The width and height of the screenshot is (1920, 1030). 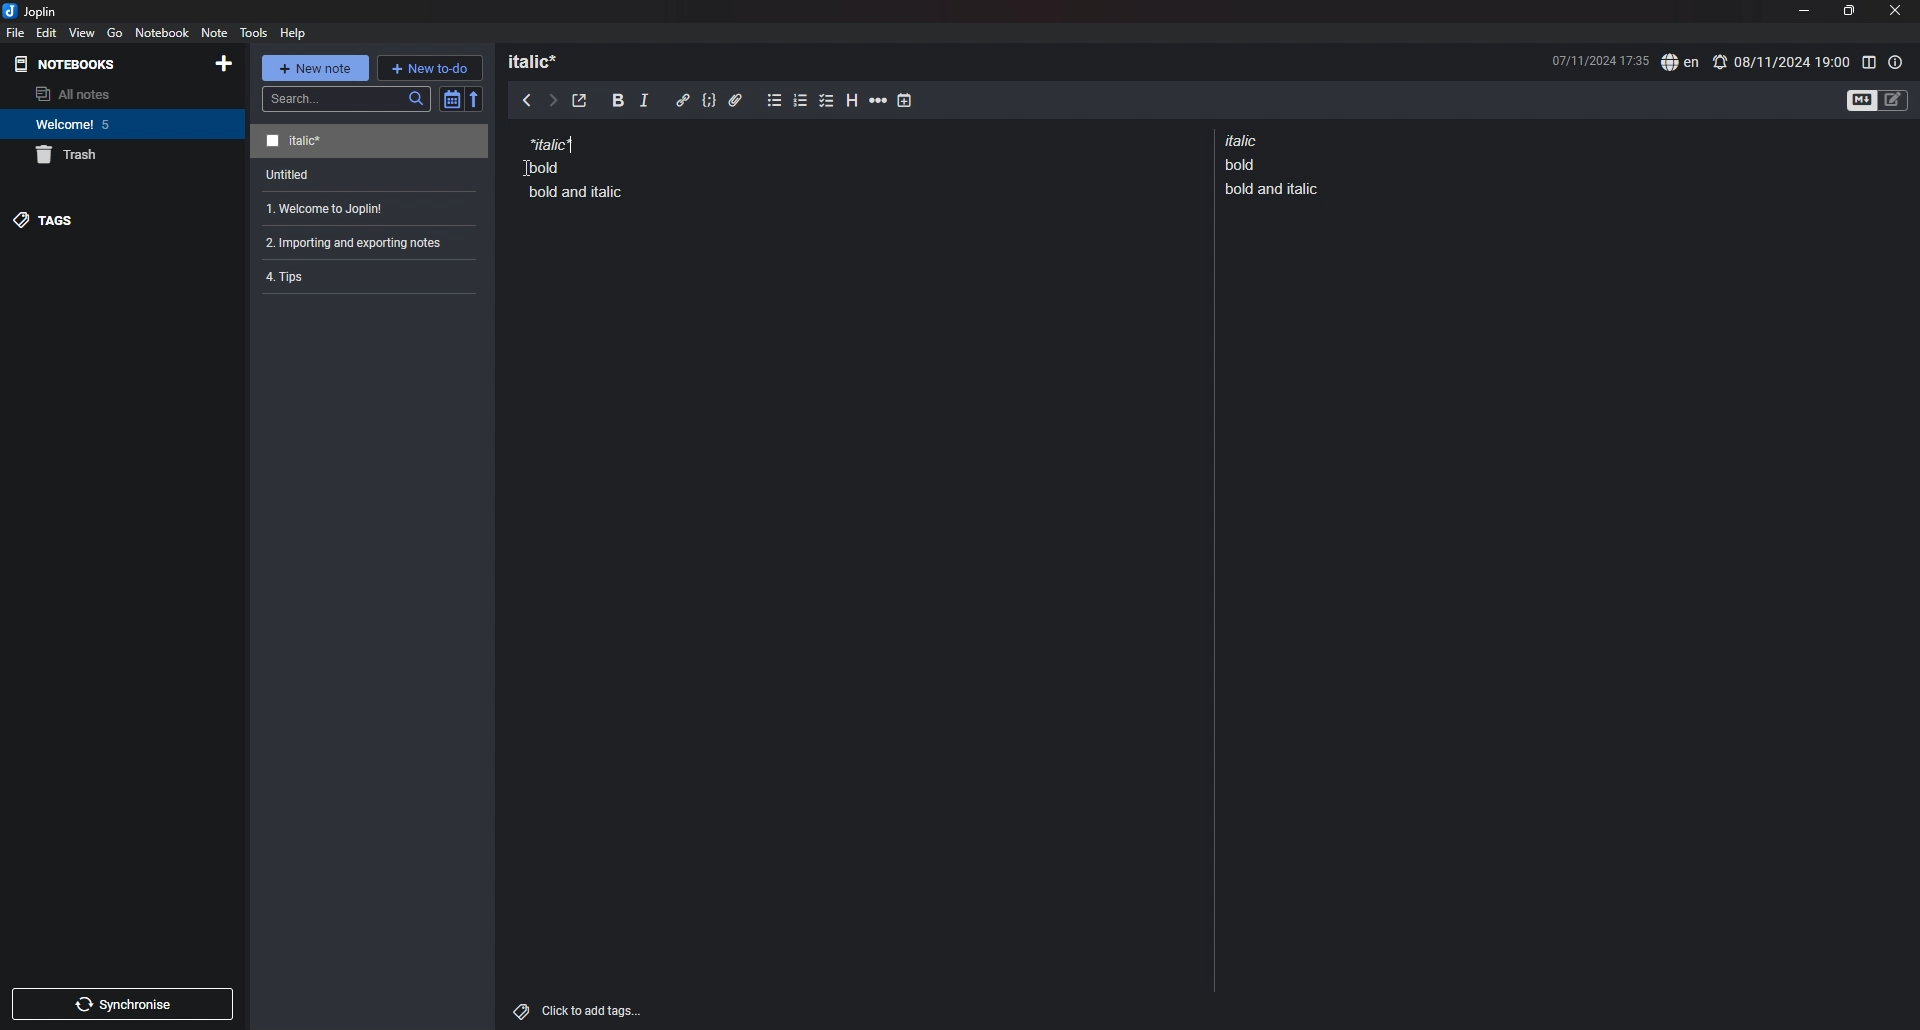 I want to click on note properties, so click(x=1896, y=62).